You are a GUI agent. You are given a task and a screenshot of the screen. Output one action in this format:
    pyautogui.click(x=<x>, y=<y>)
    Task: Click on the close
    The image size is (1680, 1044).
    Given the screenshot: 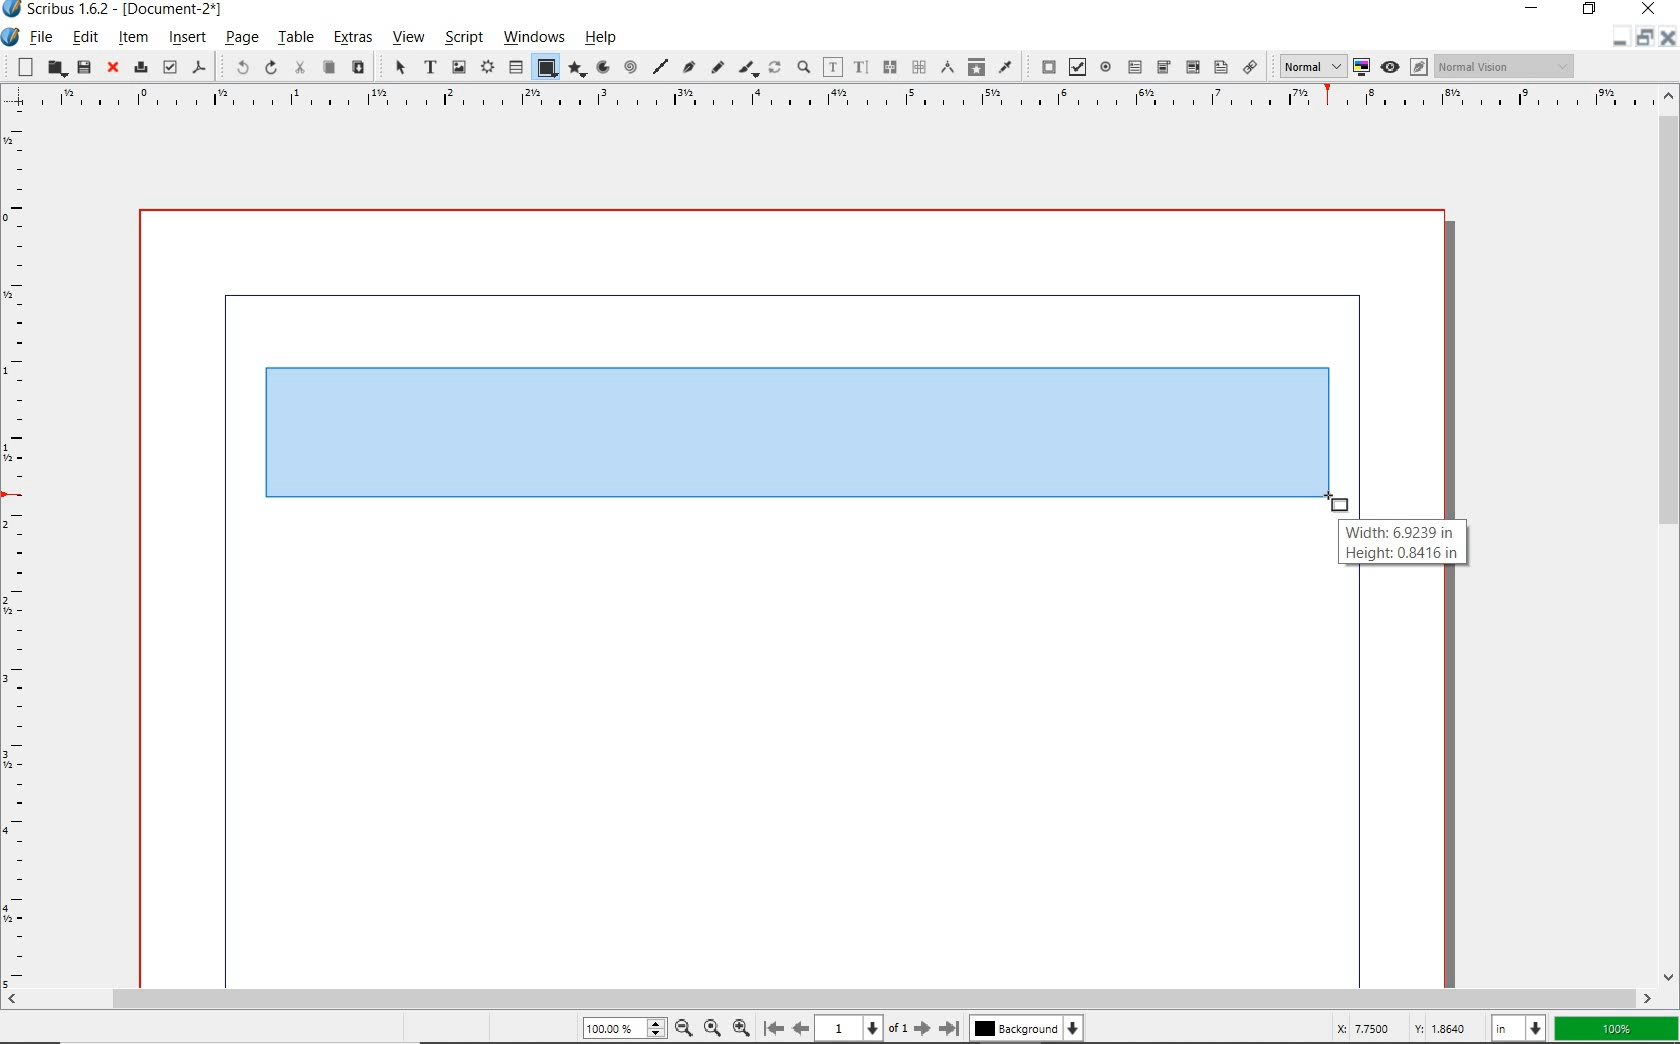 What is the action you would take?
    pyautogui.click(x=1648, y=10)
    